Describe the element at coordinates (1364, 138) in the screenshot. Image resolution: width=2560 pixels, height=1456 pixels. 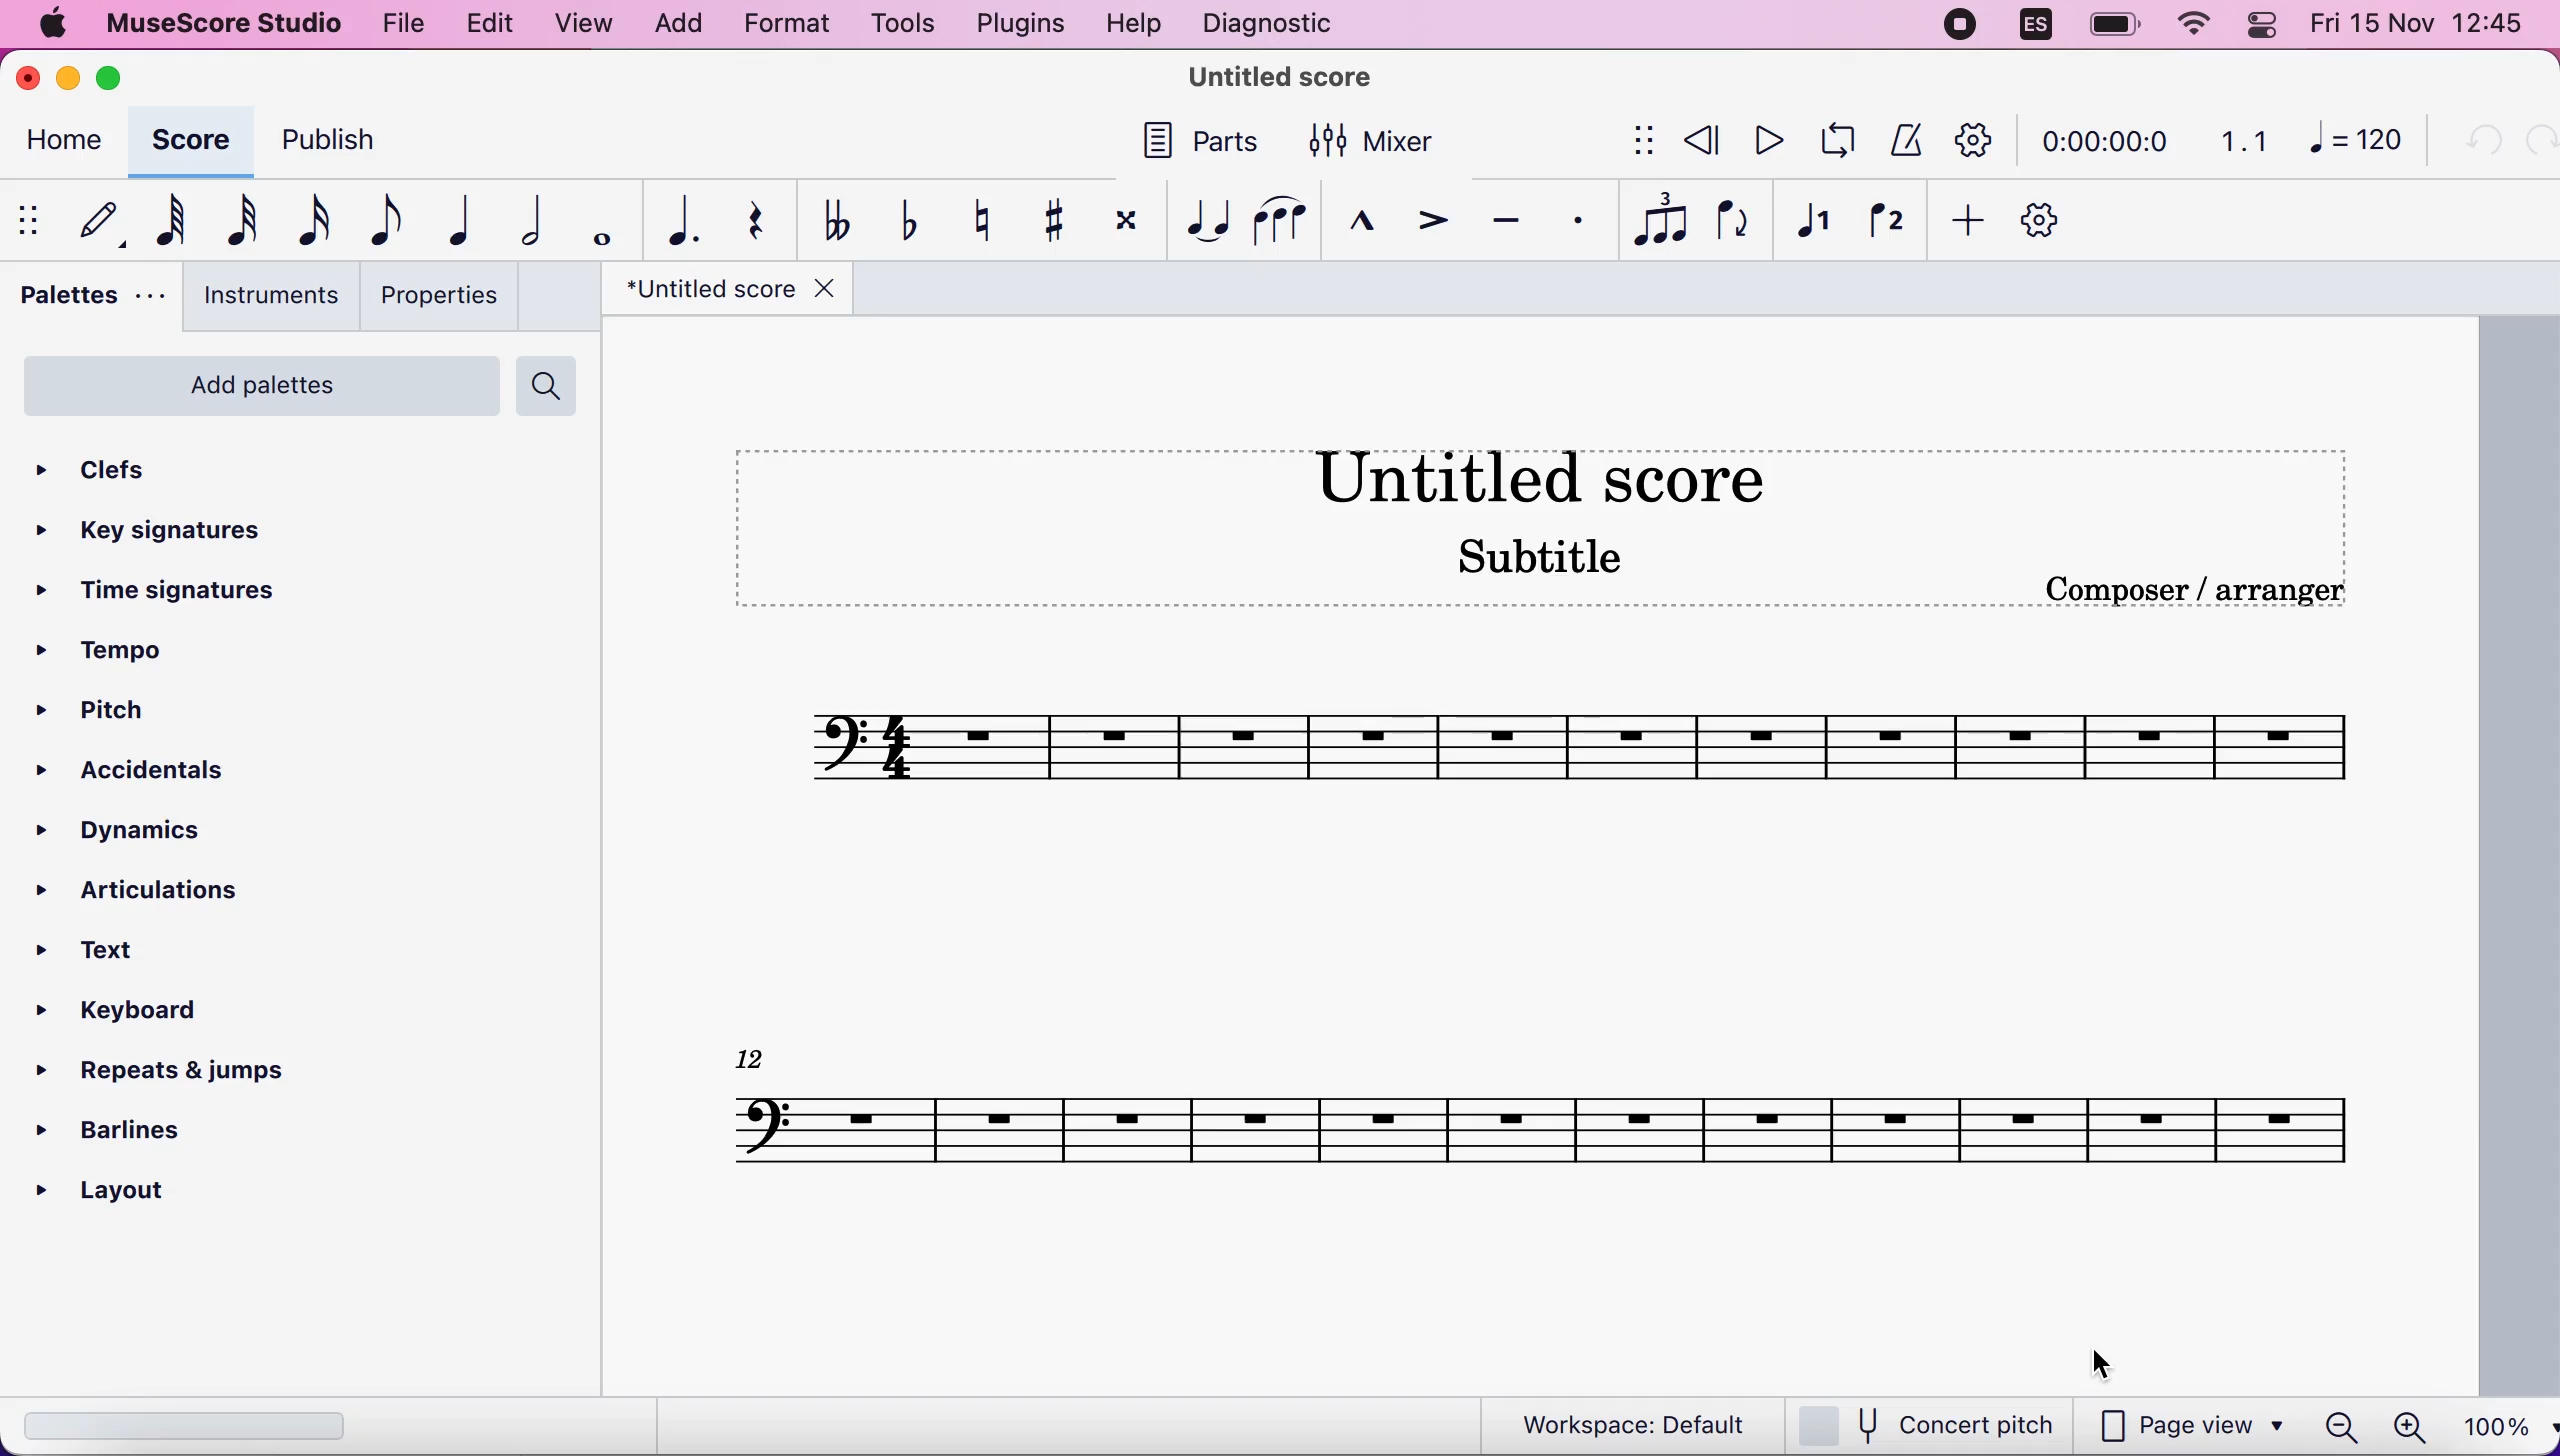
I see `Mixer` at that location.